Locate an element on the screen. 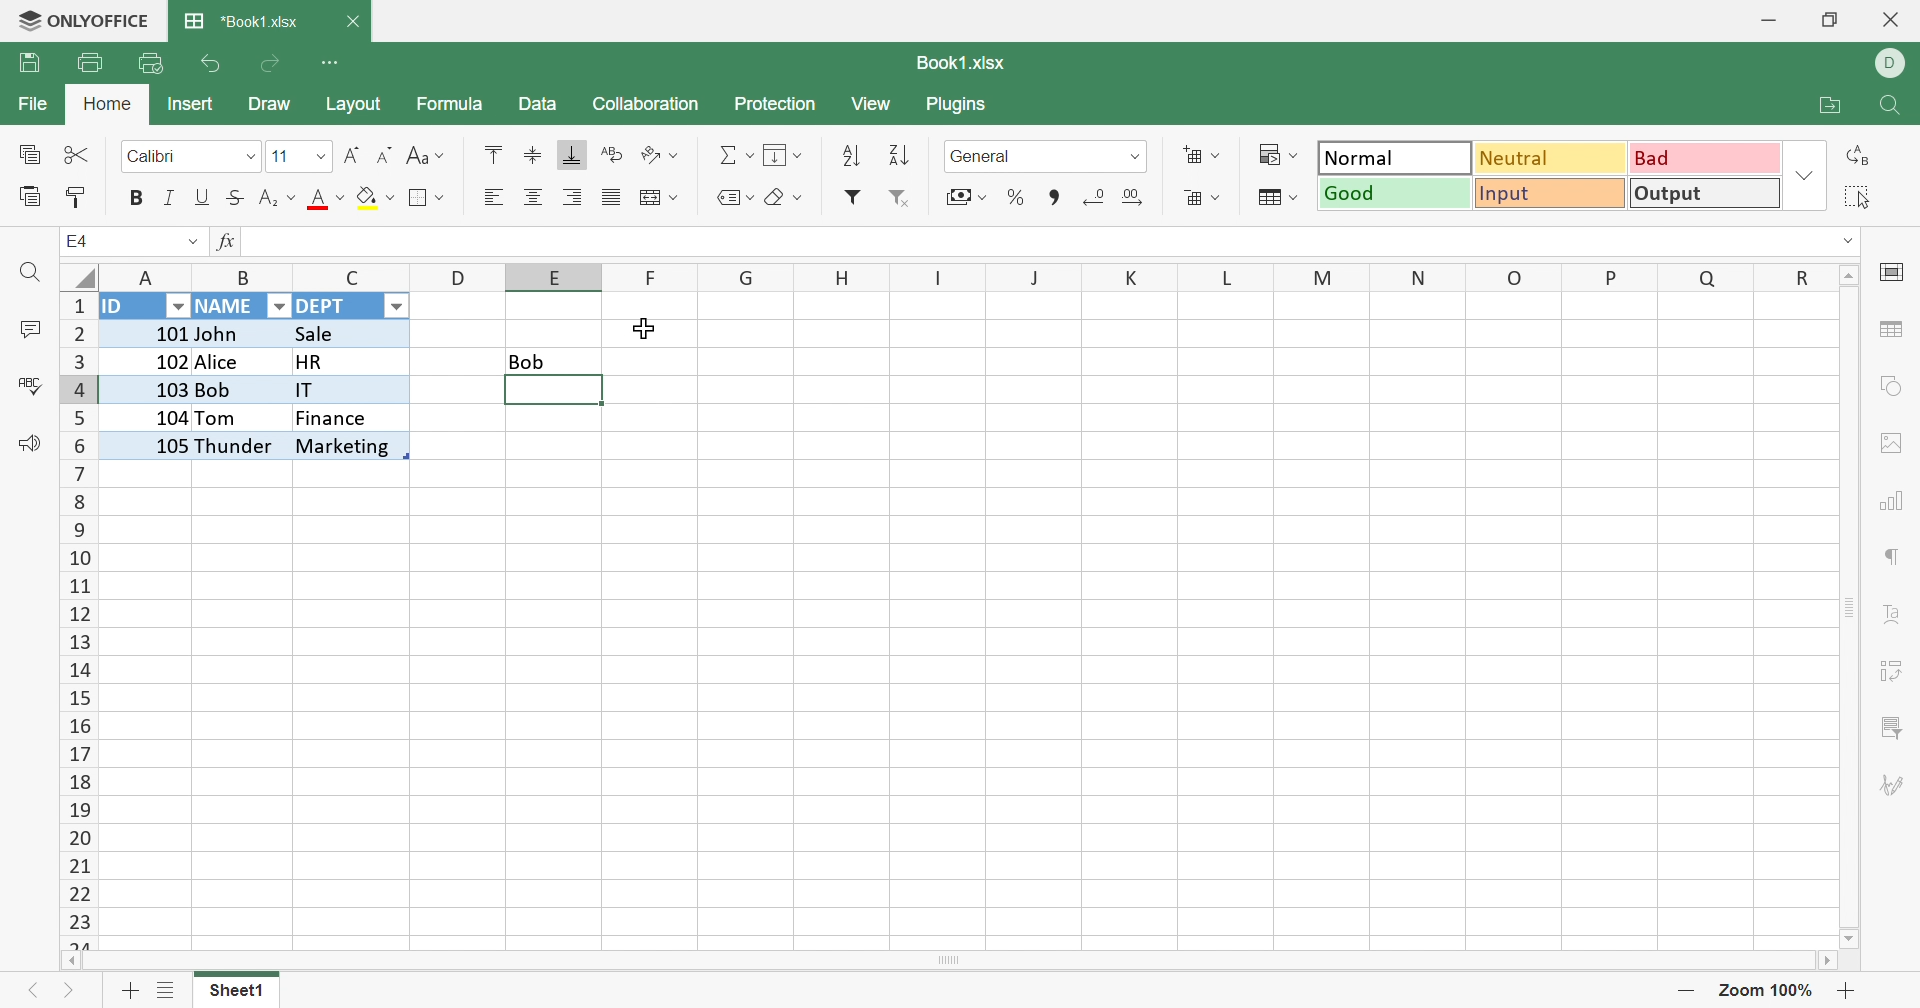  Zoom out is located at coordinates (1689, 990).